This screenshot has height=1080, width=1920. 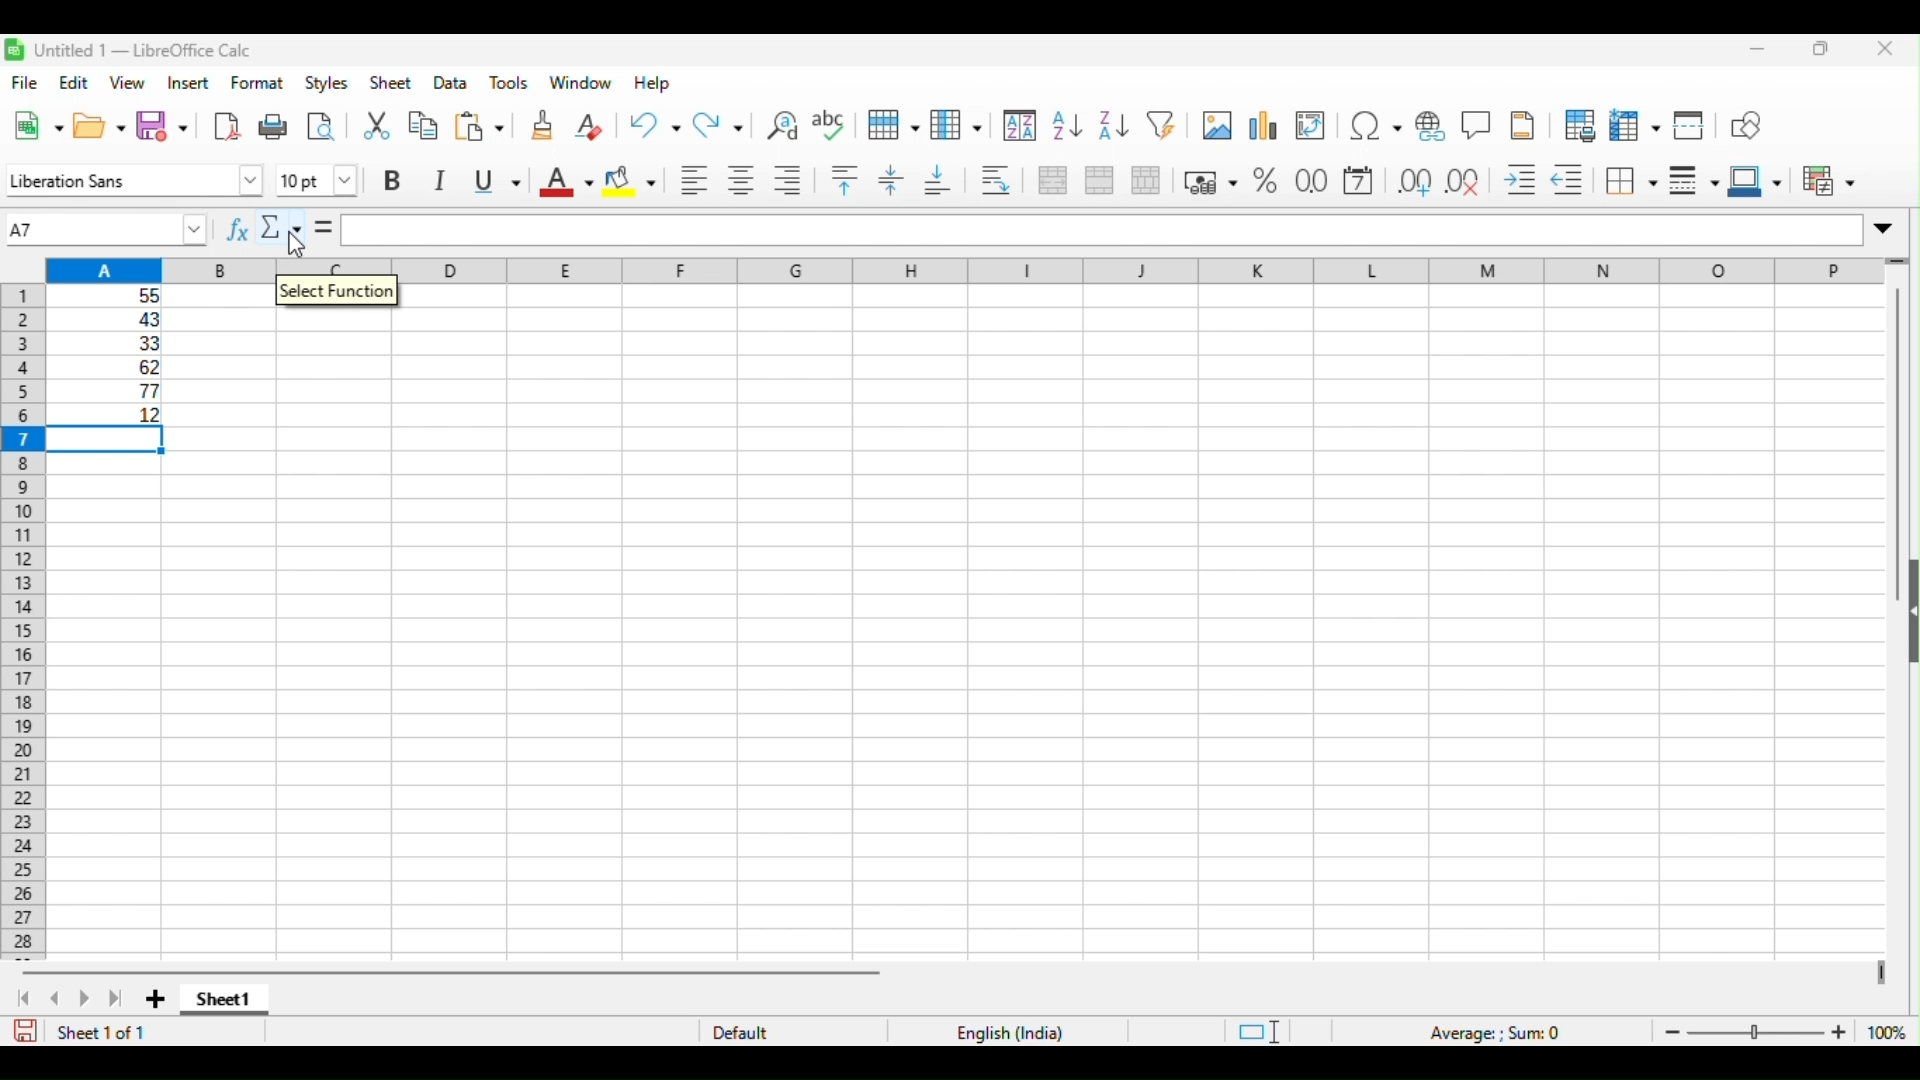 What do you see at coordinates (1374, 123) in the screenshot?
I see `insert special characters` at bounding box center [1374, 123].